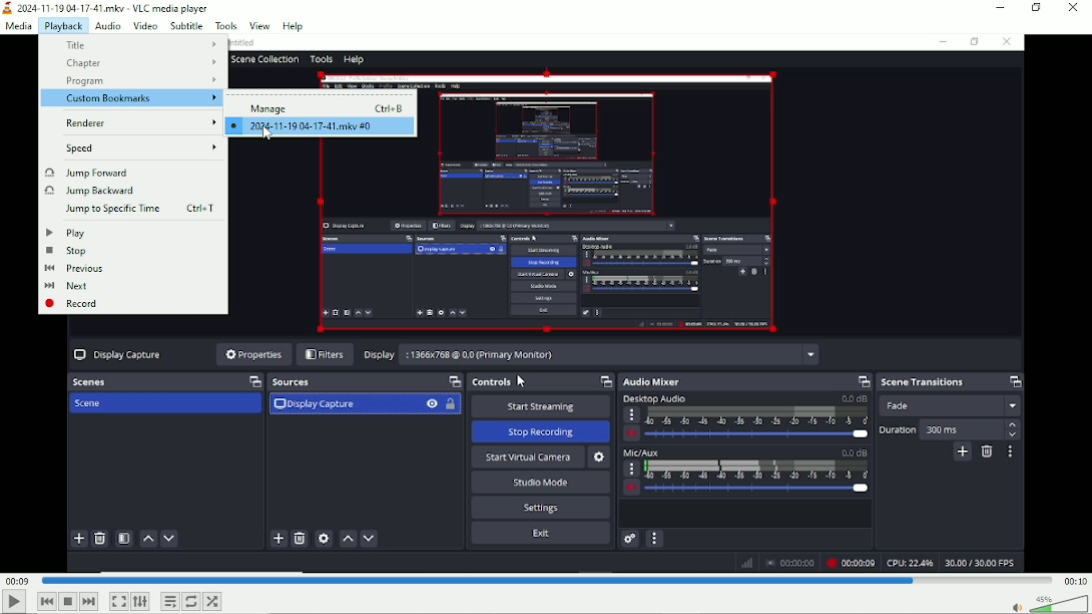 The image size is (1092, 614). I want to click on Video, so click(144, 25).